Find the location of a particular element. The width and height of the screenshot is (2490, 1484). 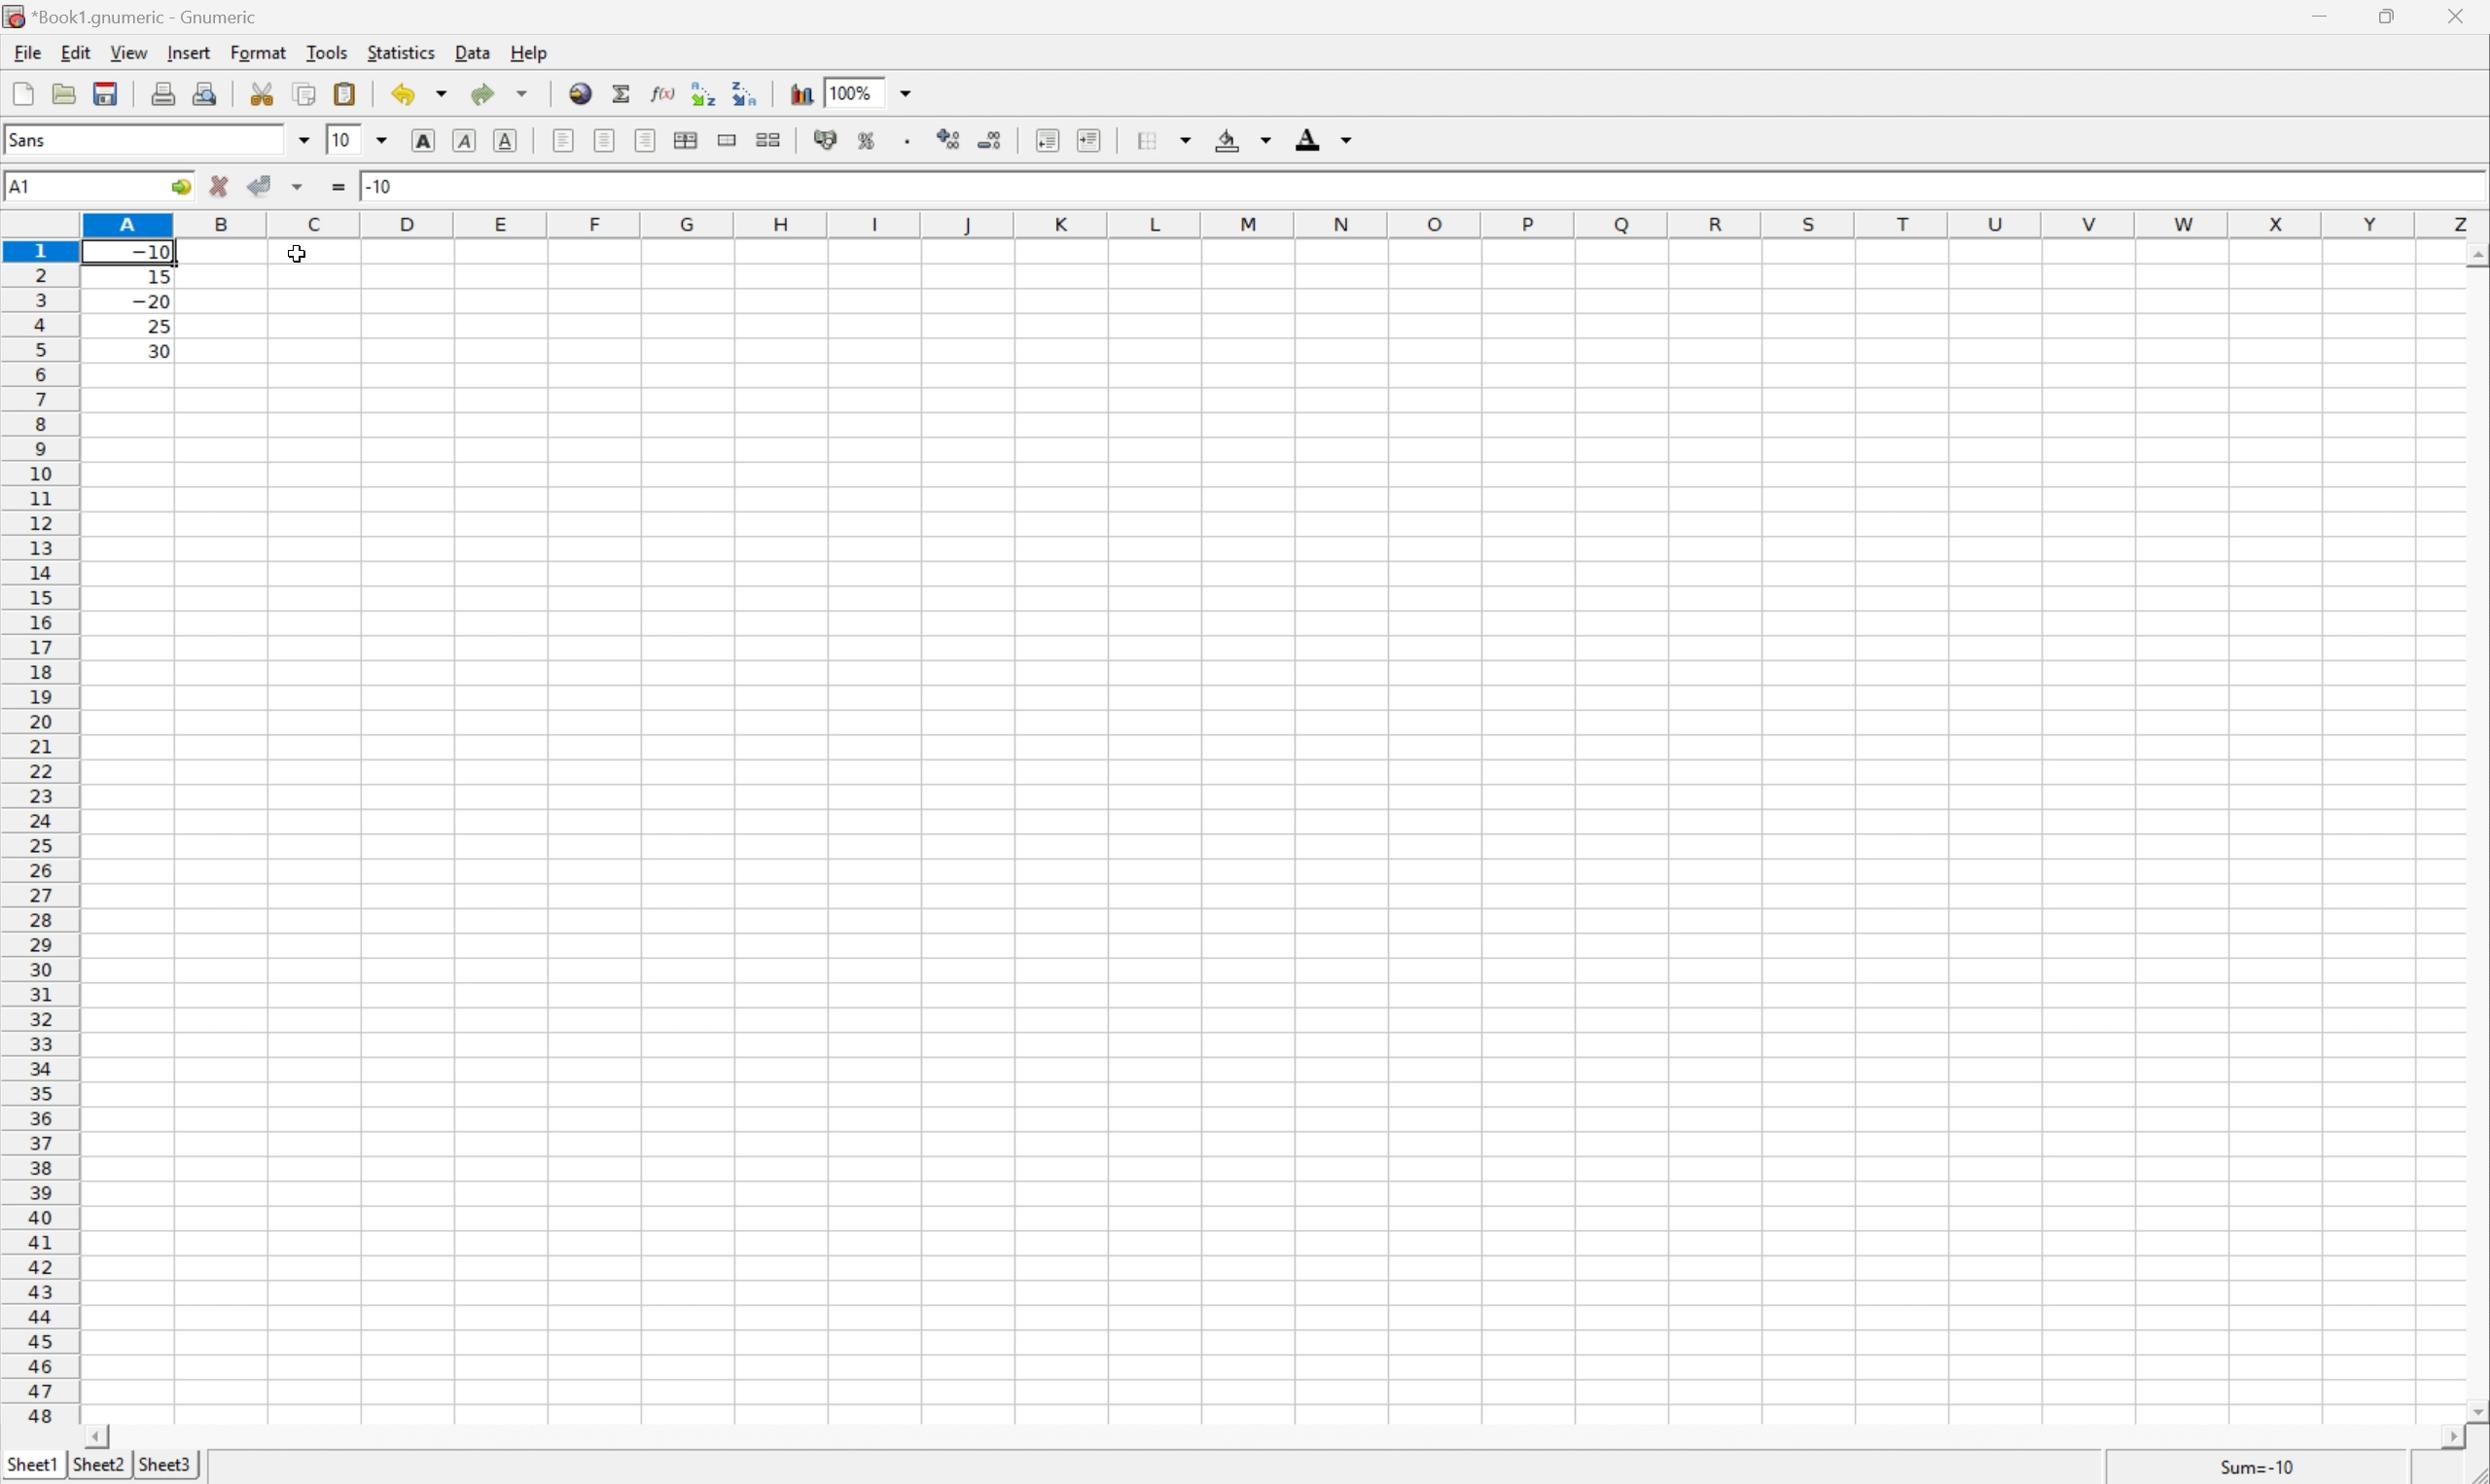

Save the current file is located at coordinates (108, 91).